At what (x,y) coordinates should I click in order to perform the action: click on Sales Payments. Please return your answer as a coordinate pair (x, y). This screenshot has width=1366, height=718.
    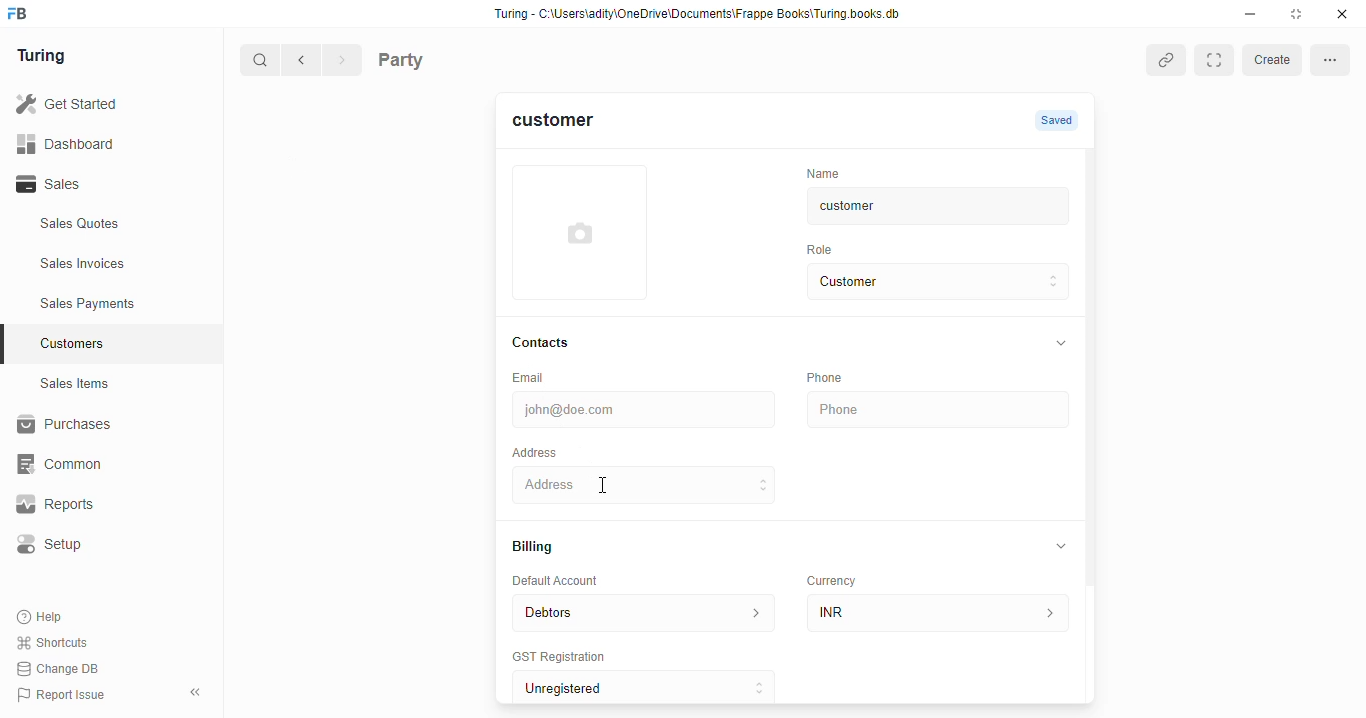
    Looking at the image, I should click on (118, 304).